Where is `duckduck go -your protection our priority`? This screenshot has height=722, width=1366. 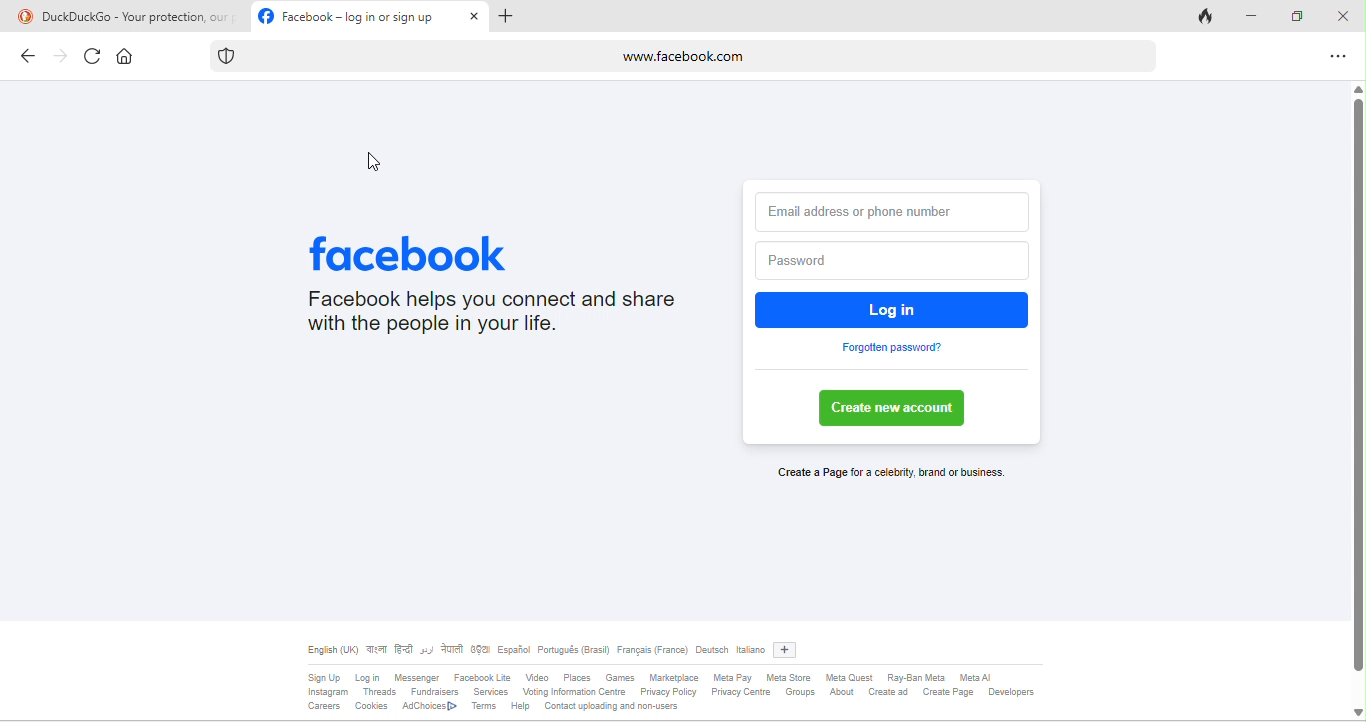
duckduck go -your protection our priority is located at coordinates (144, 18).